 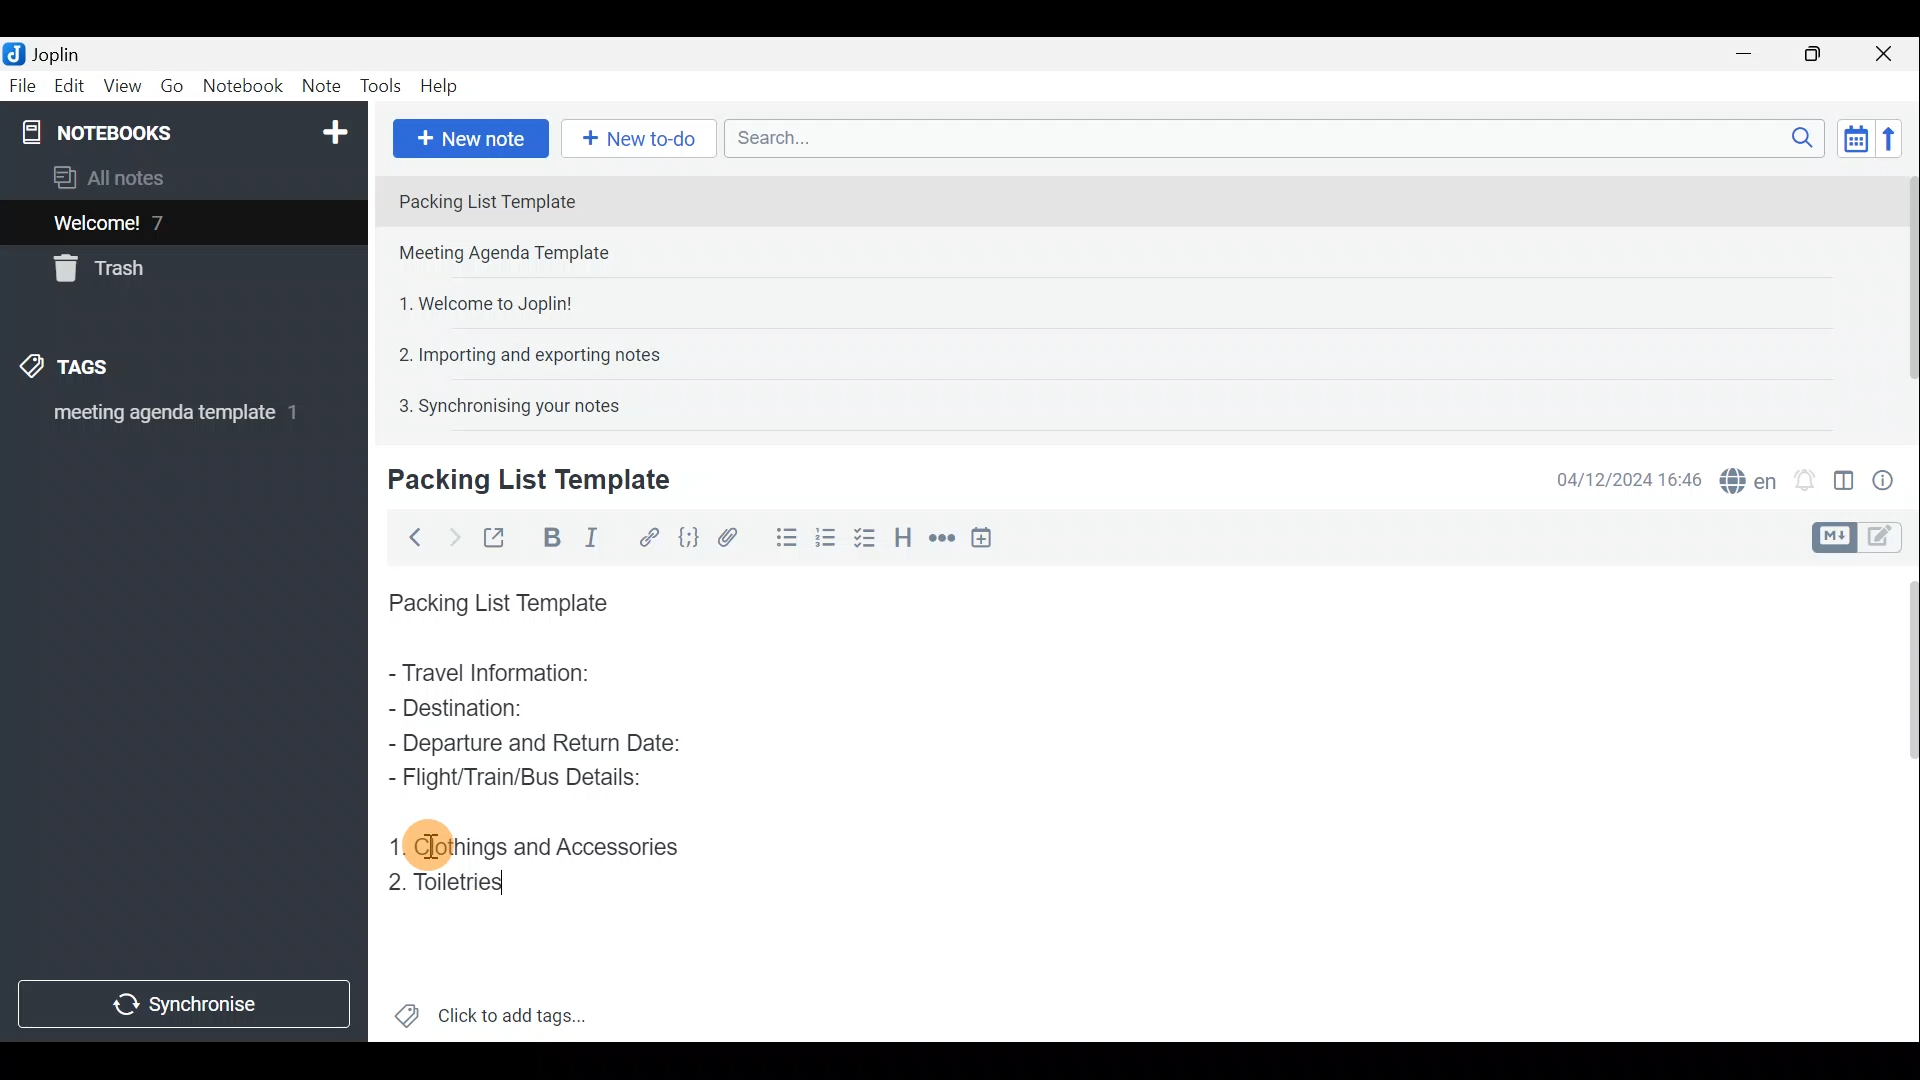 I want to click on Note 1, so click(x=559, y=199).